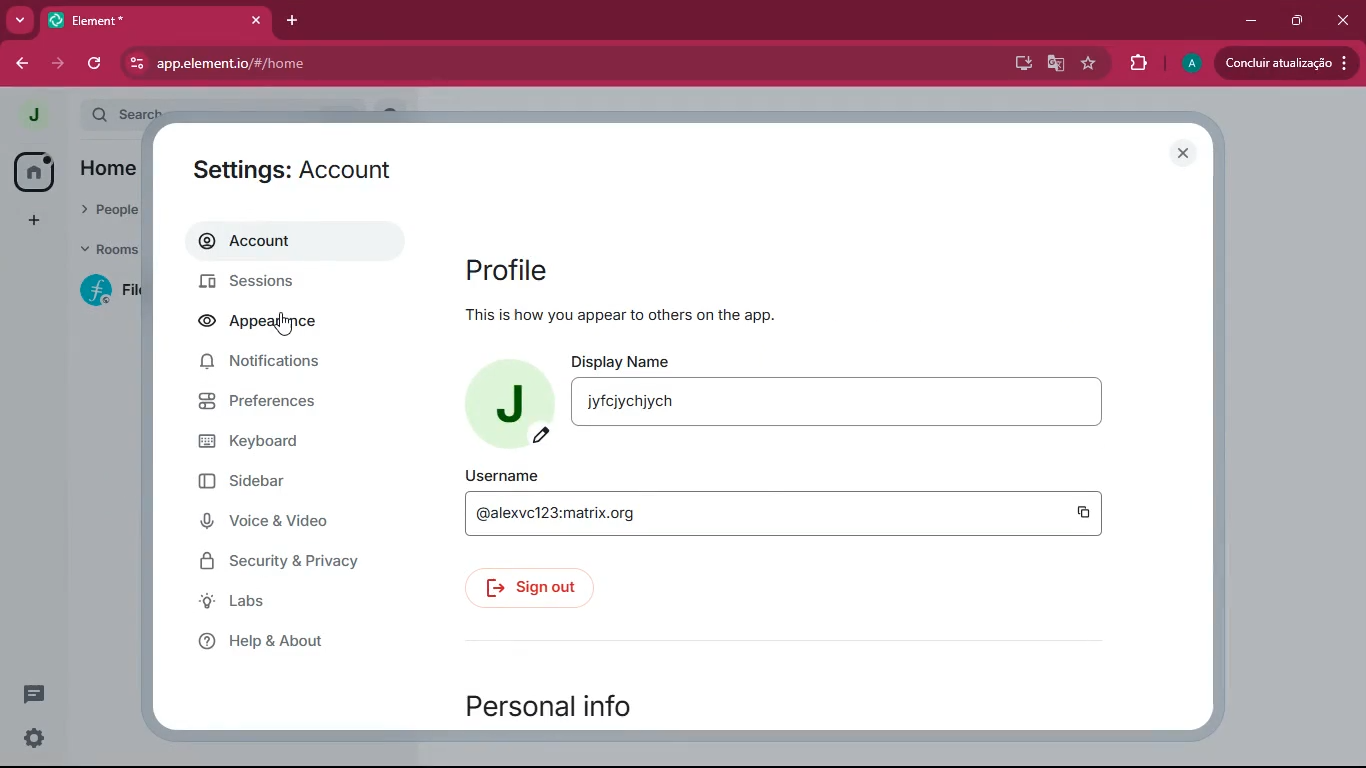 The height and width of the screenshot is (768, 1366). What do you see at coordinates (255, 21) in the screenshot?
I see `close` at bounding box center [255, 21].